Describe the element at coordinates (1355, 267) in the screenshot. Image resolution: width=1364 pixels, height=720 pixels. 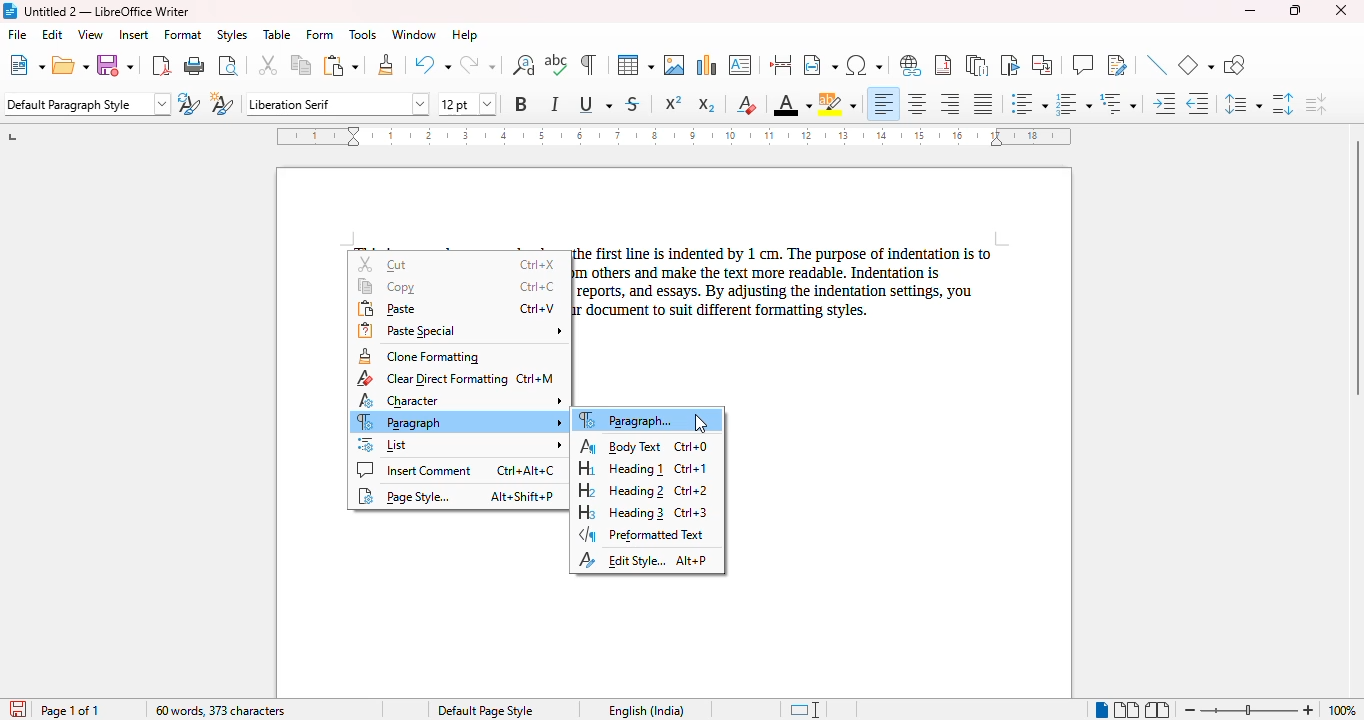
I see `vertical scroll bar` at that location.